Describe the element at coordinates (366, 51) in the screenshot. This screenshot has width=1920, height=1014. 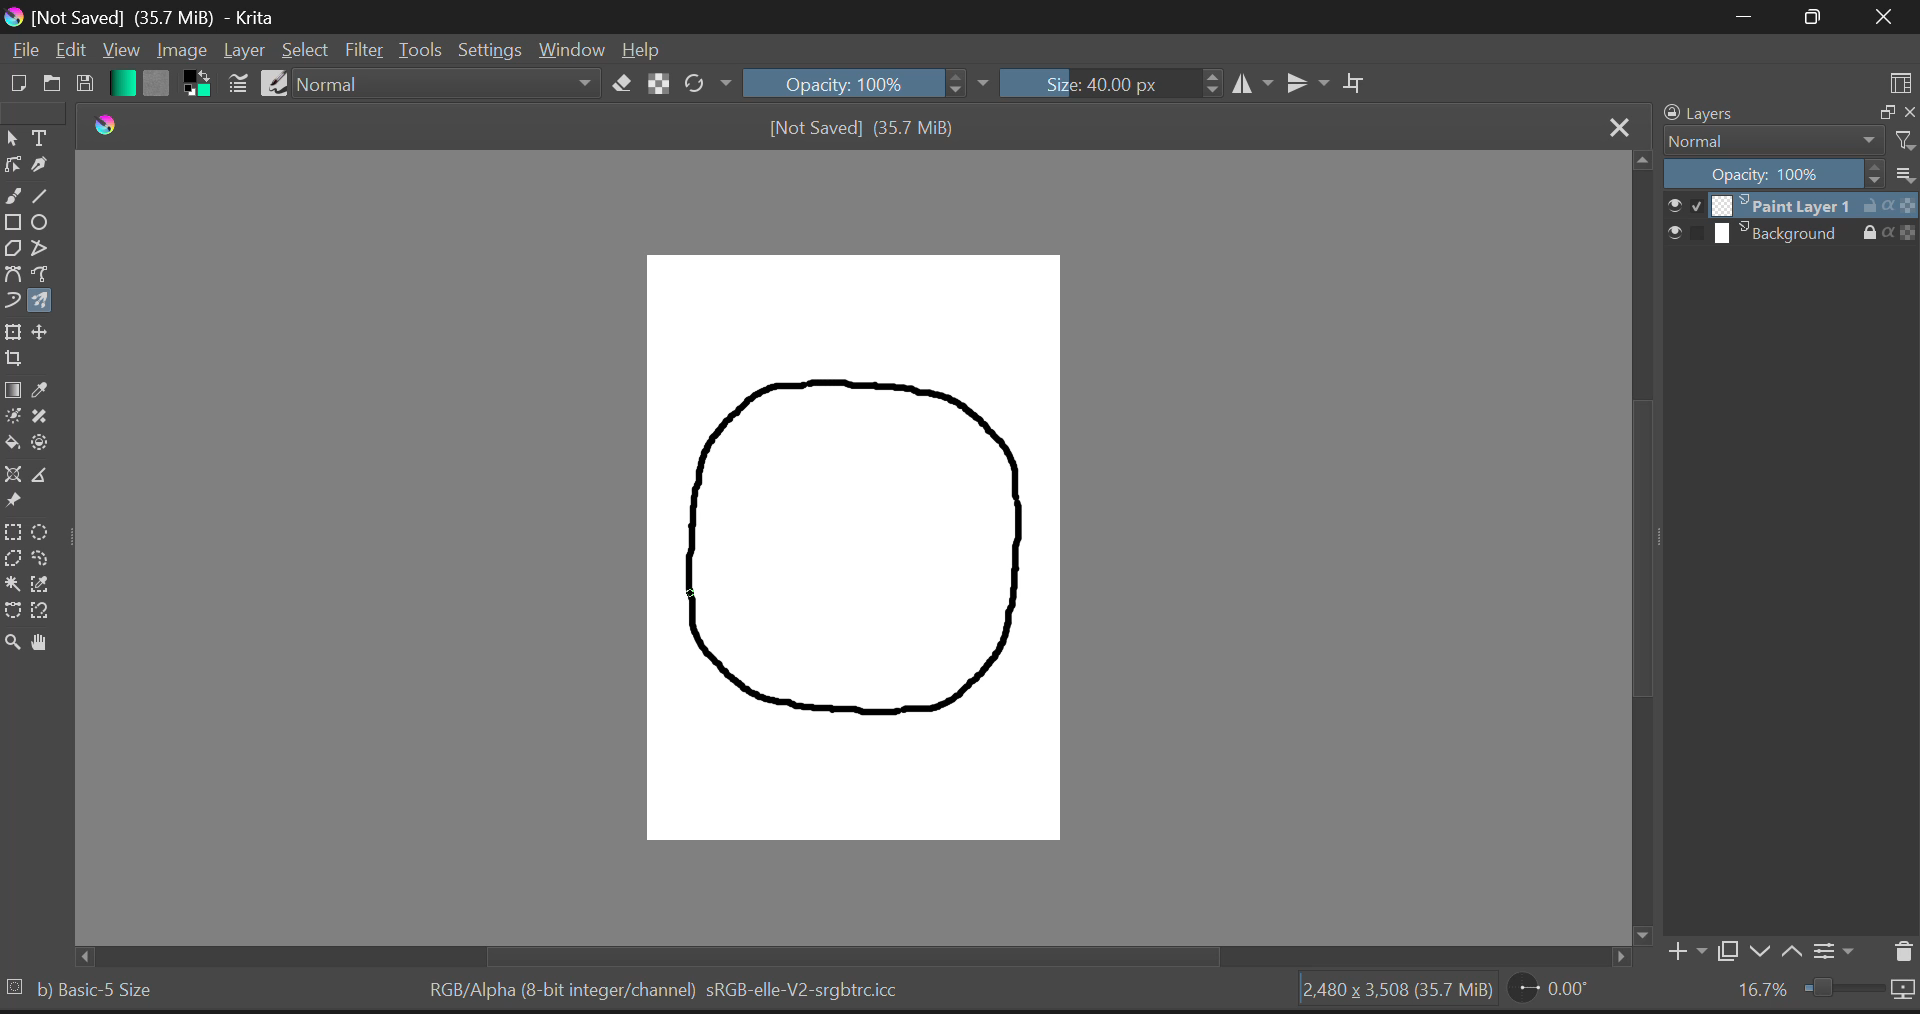
I see `Filter` at that location.